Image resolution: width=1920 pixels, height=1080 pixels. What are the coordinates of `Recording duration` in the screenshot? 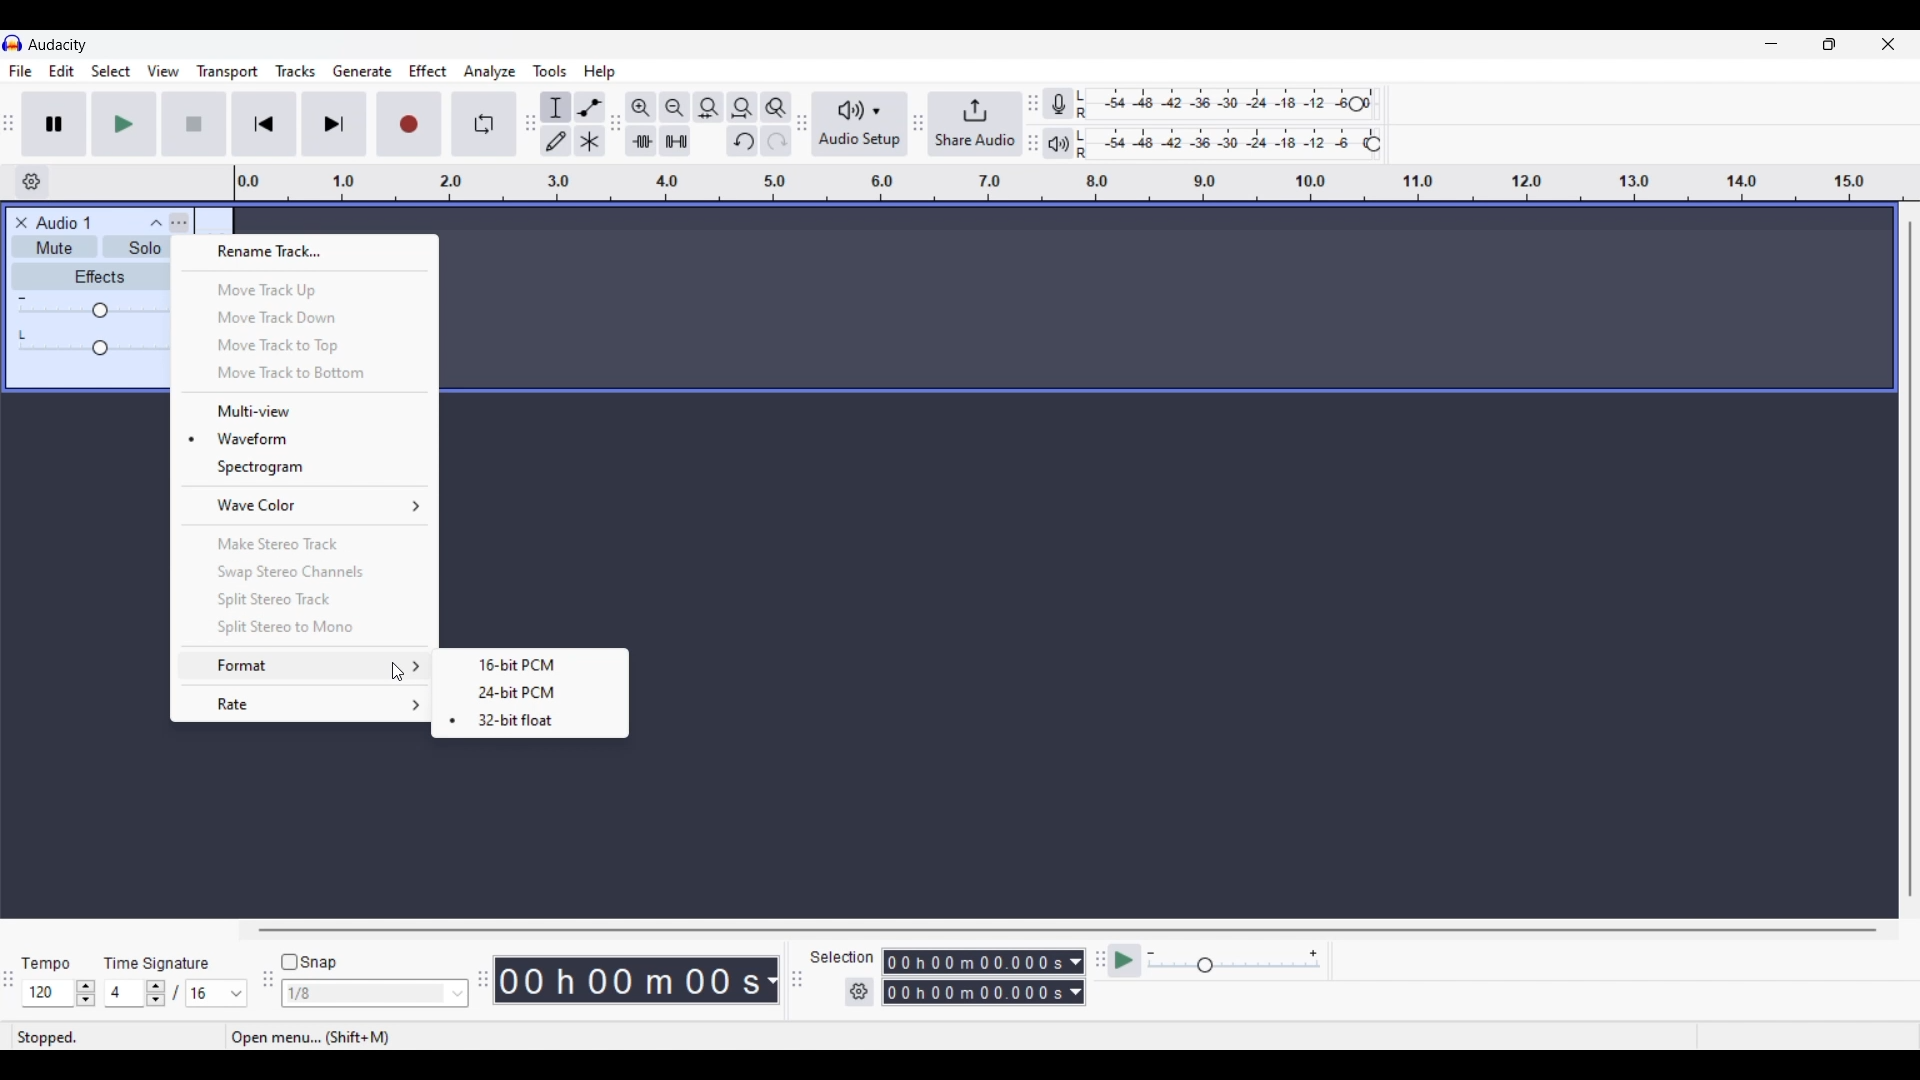 It's located at (972, 977).